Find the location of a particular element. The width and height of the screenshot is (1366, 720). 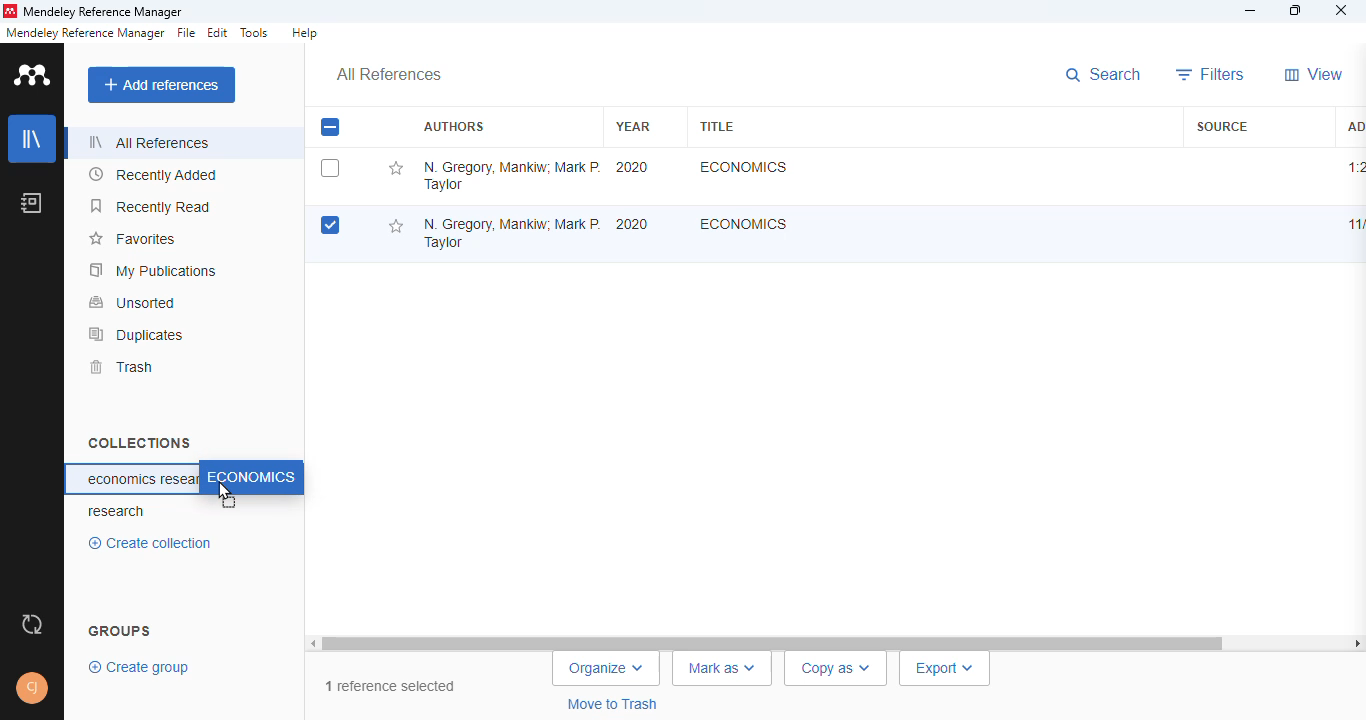

close is located at coordinates (1341, 12).